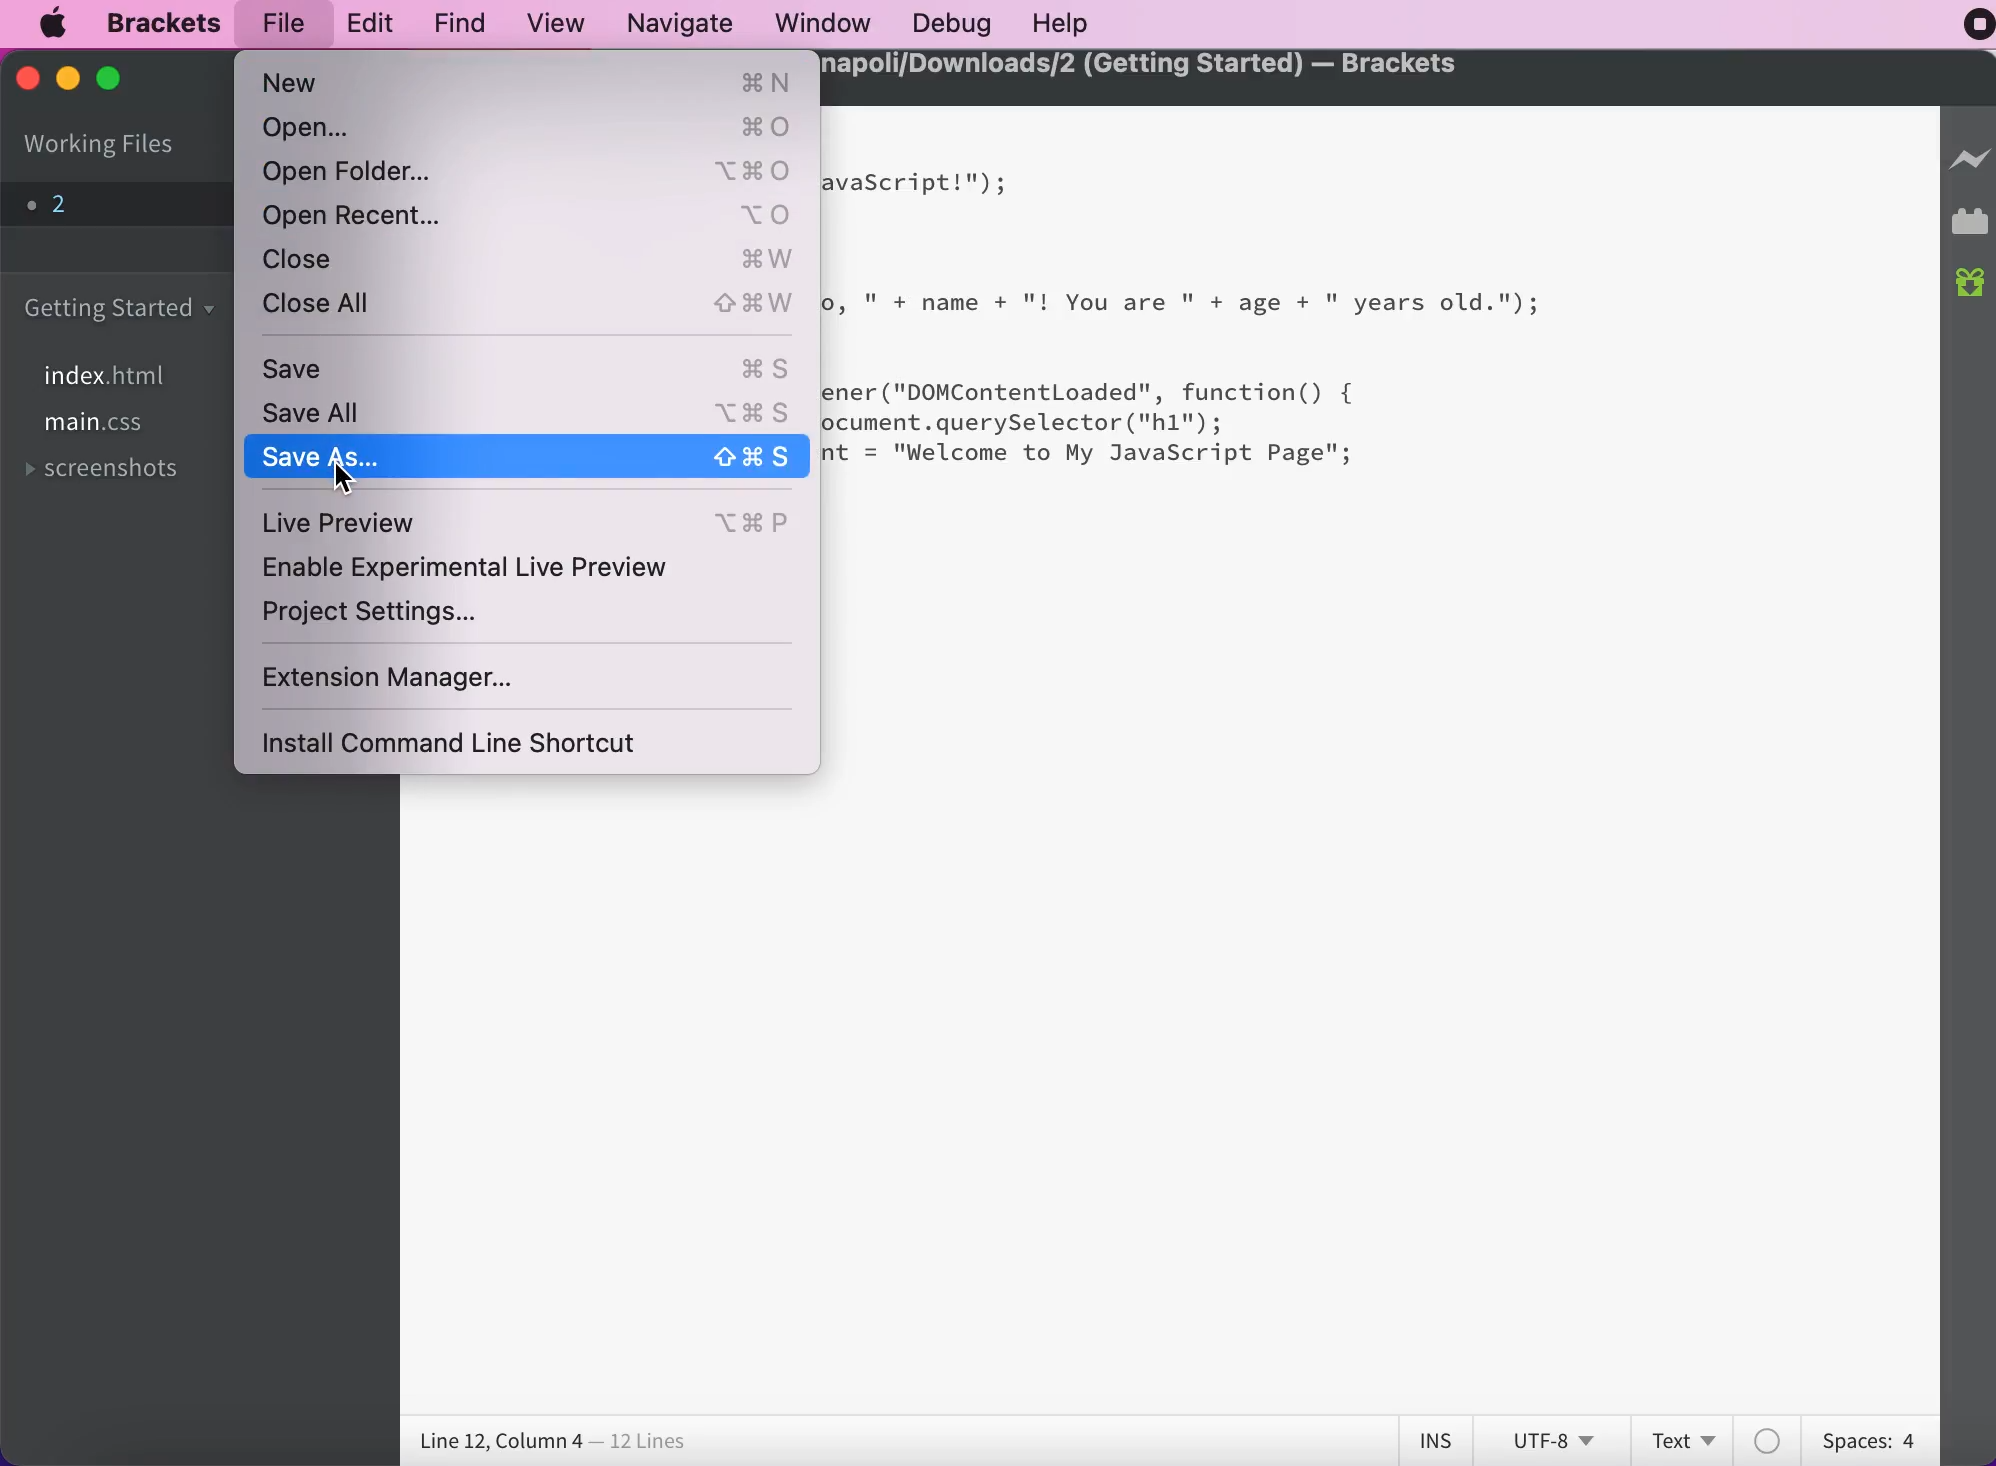 The height and width of the screenshot is (1466, 1996). Describe the element at coordinates (530, 129) in the screenshot. I see `open` at that location.